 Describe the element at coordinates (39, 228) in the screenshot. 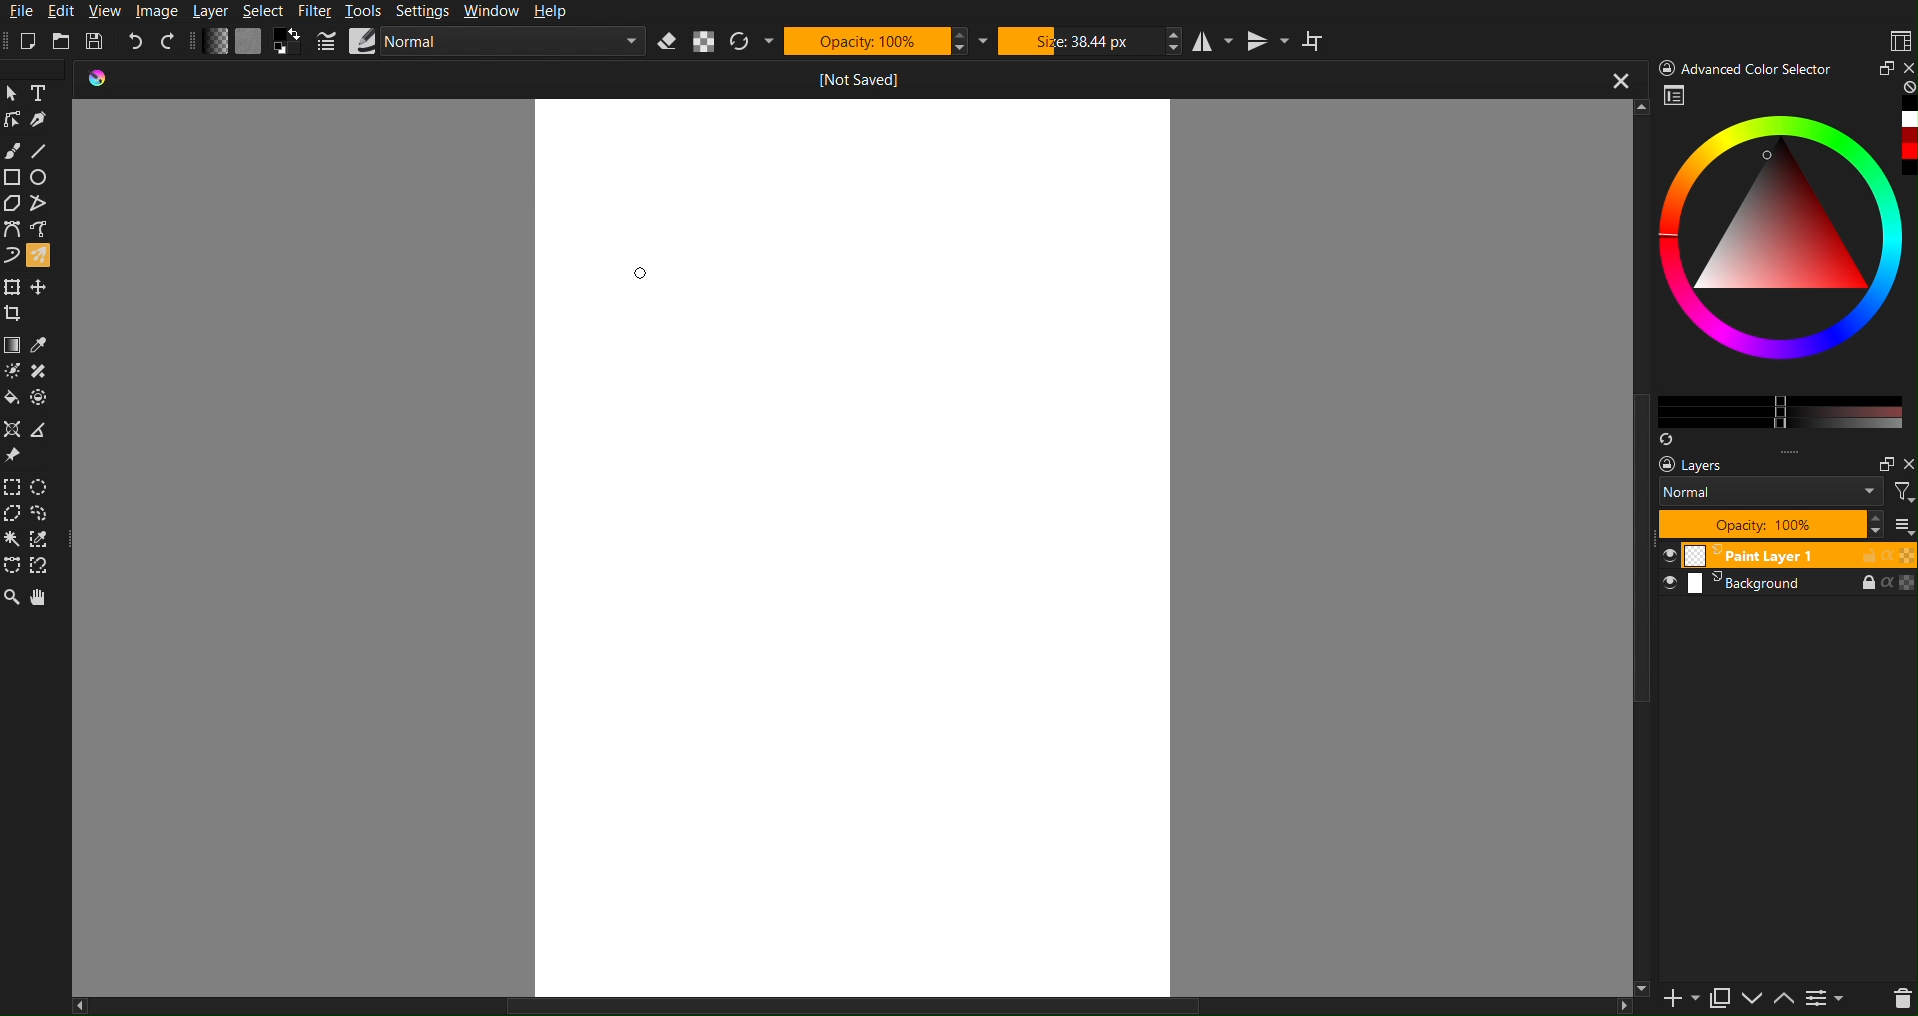

I see `Free hand path tool` at that location.